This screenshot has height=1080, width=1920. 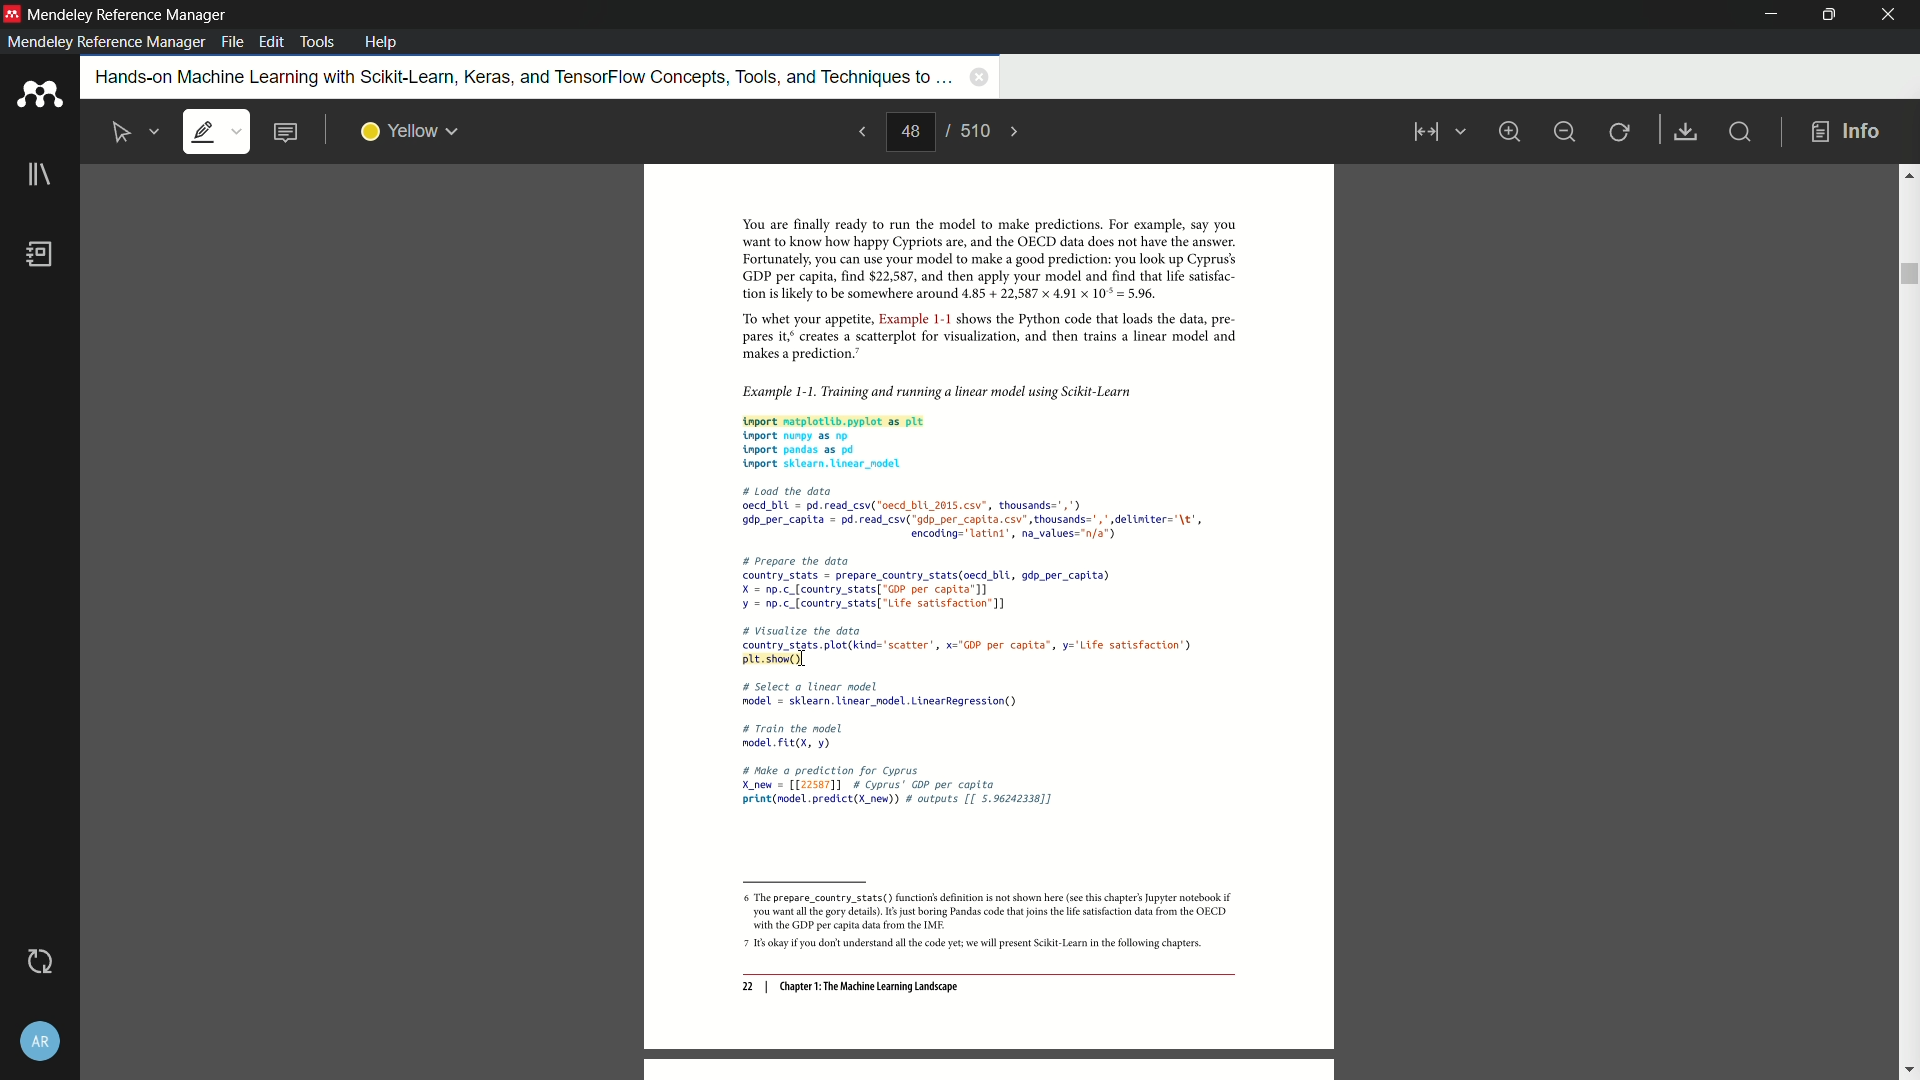 I want to click on next page, so click(x=1016, y=132).